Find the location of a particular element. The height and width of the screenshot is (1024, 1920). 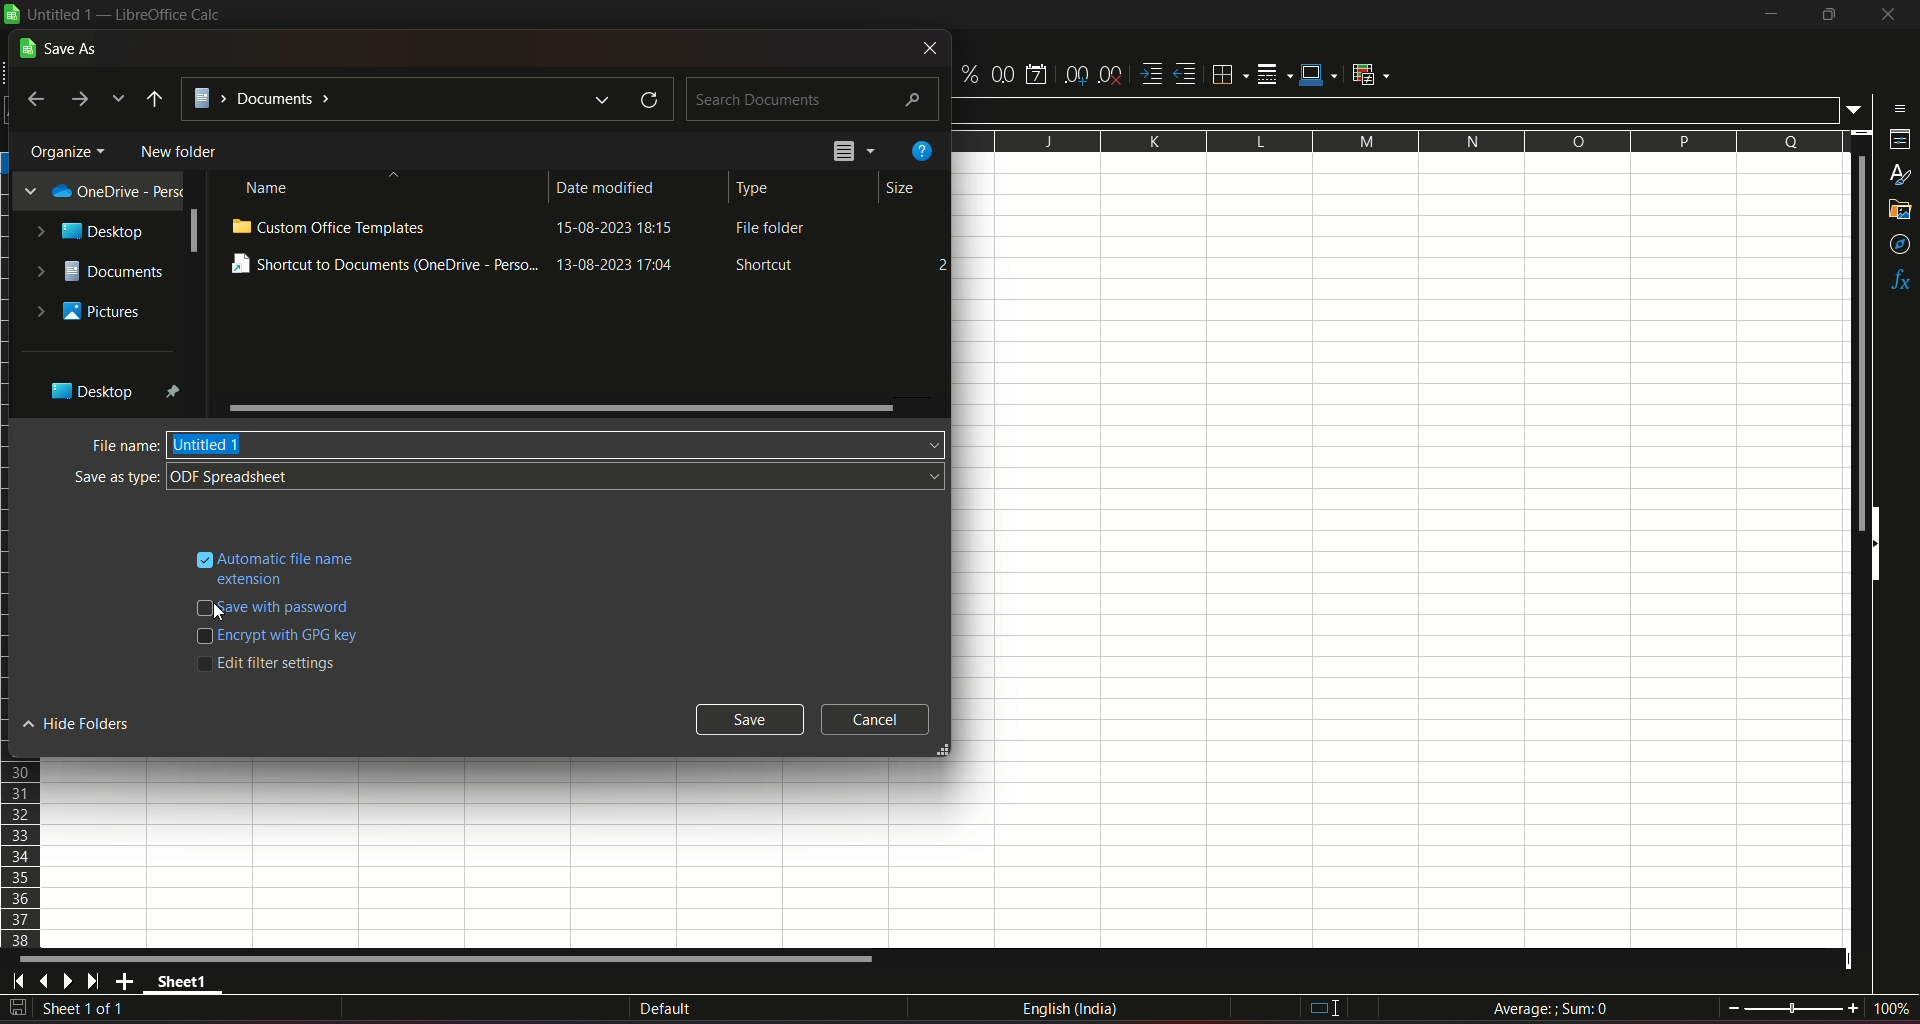

hide folders is located at coordinates (82, 725).